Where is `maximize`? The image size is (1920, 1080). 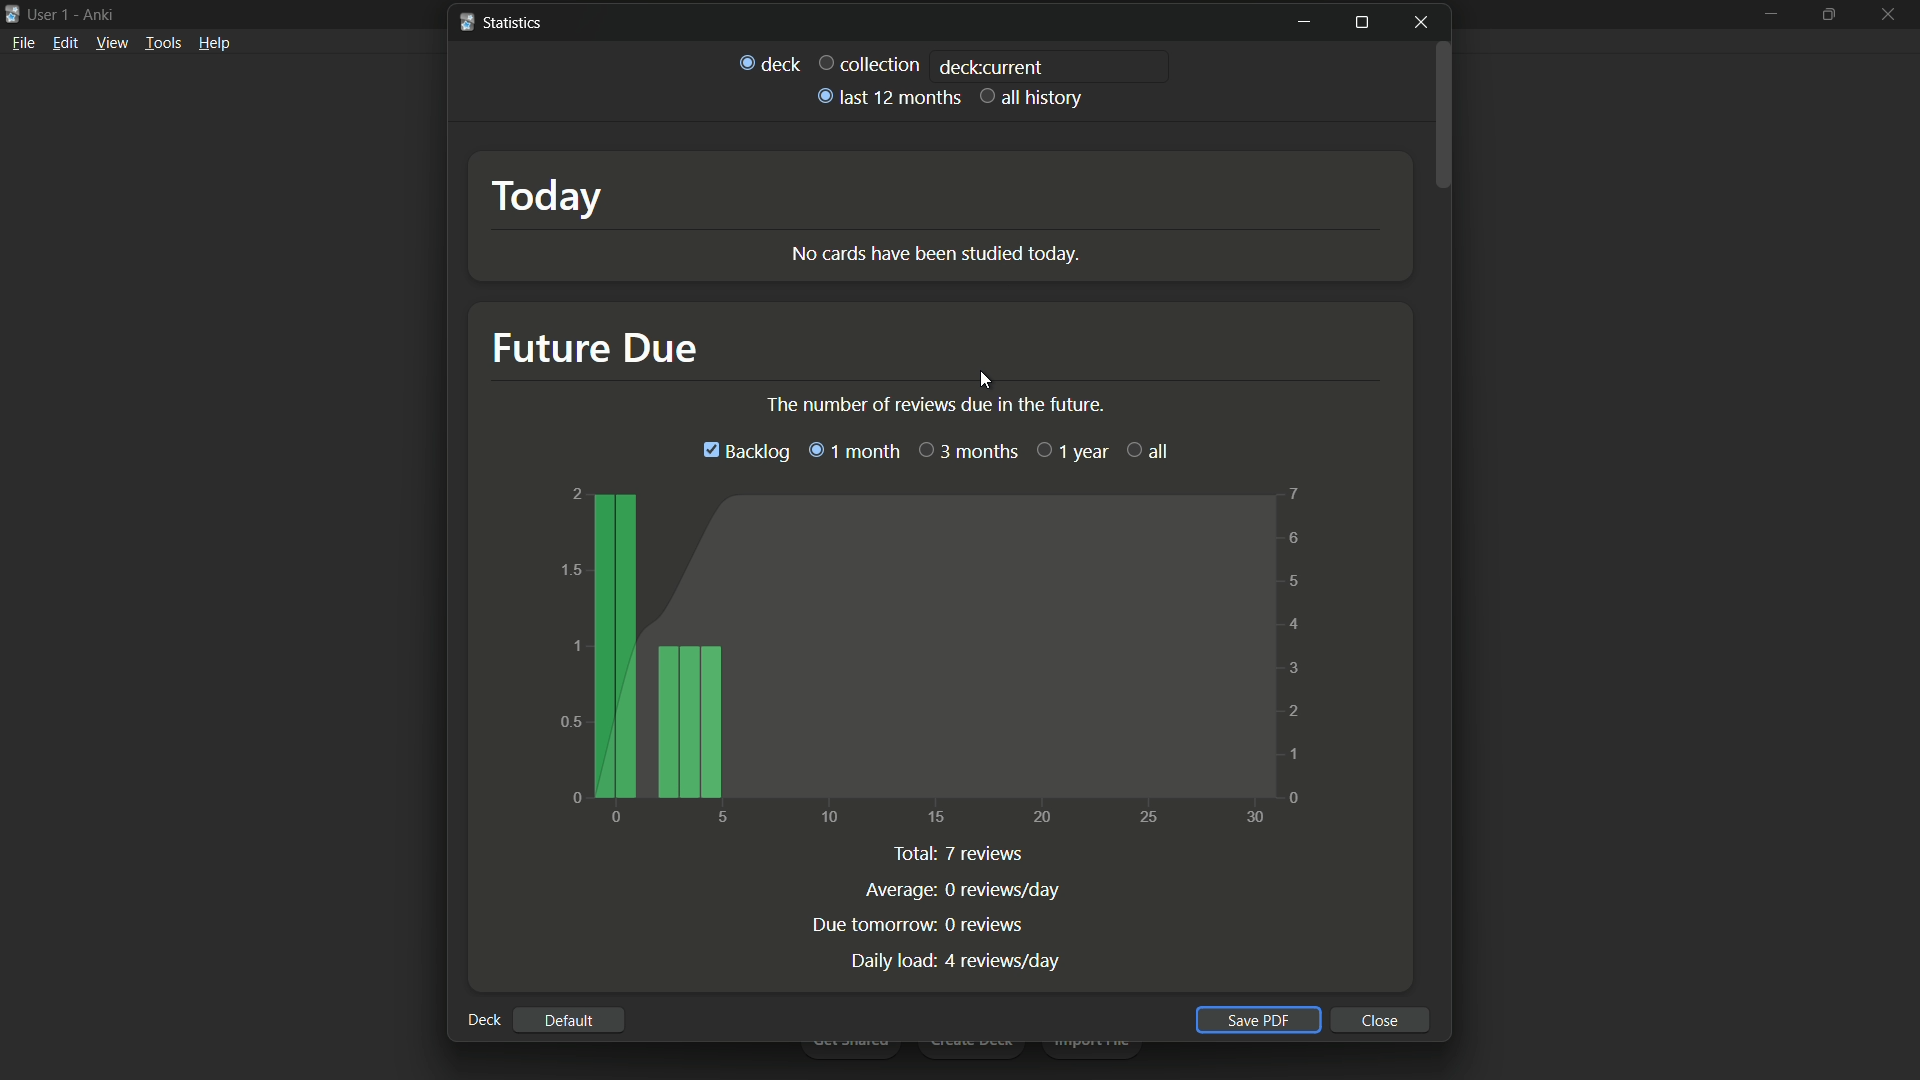
maximize is located at coordinates (1364, 24).